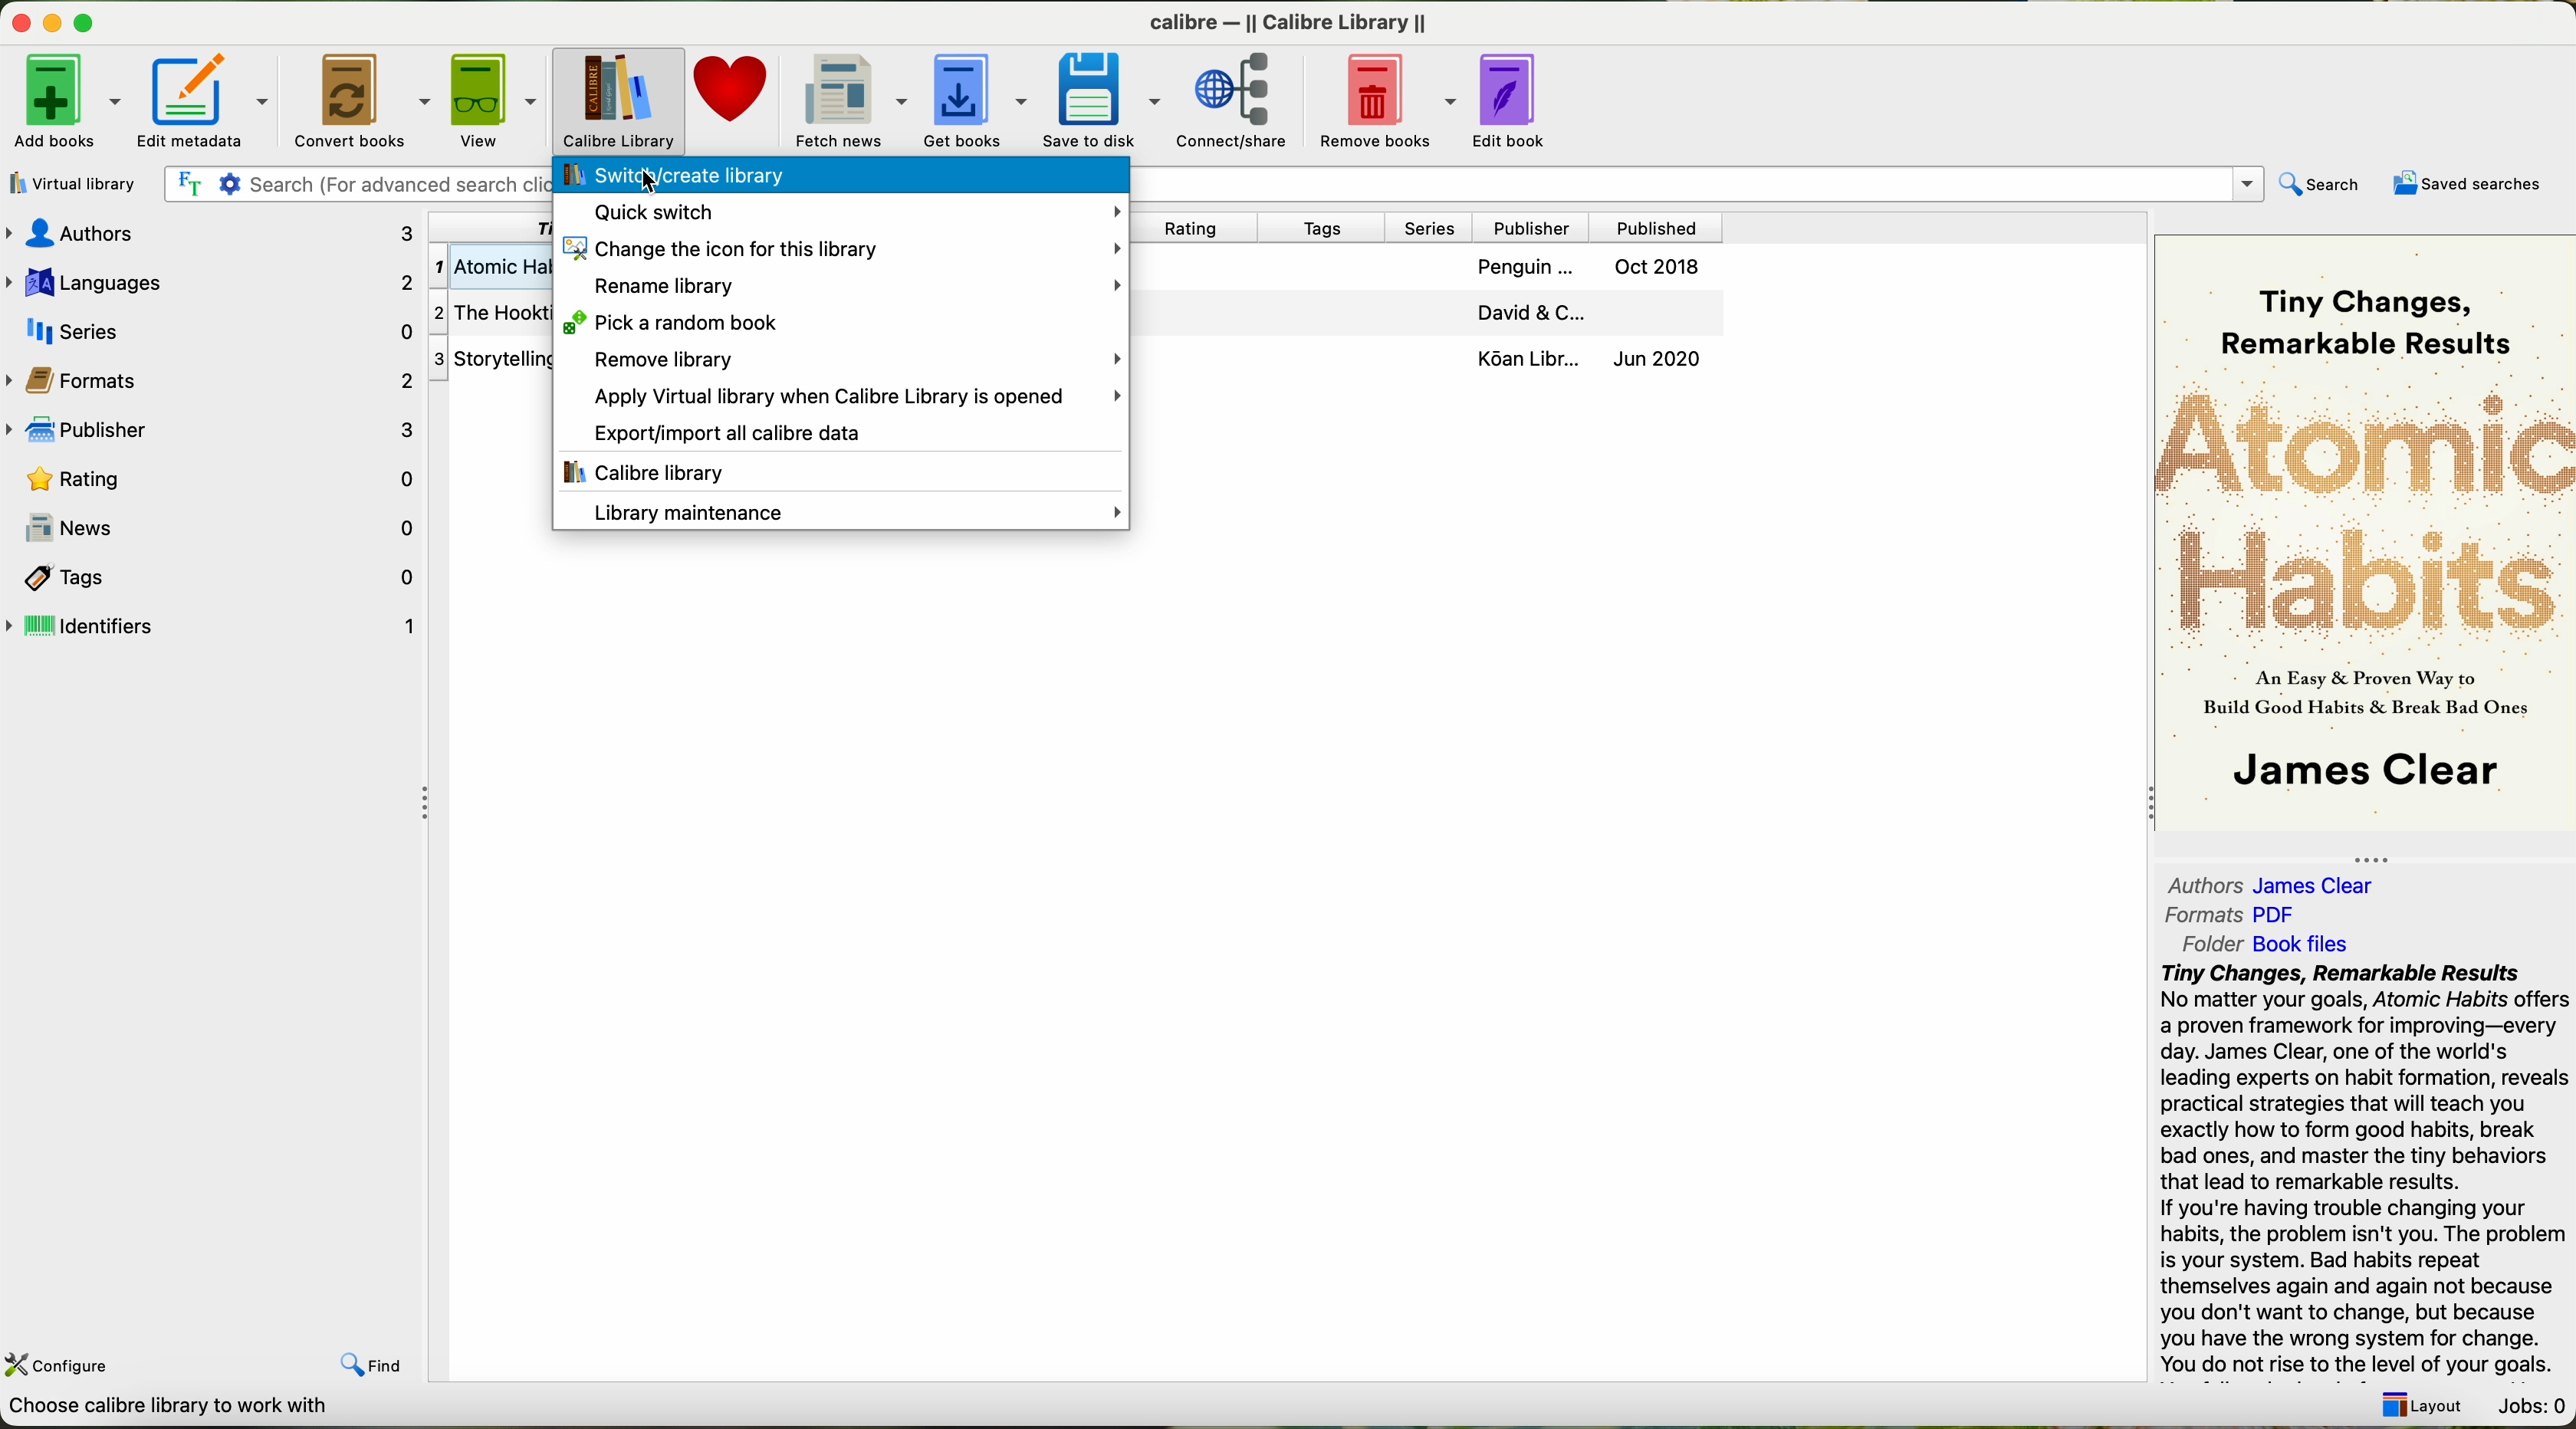  I want to click on remove books, so click(1380, 99).